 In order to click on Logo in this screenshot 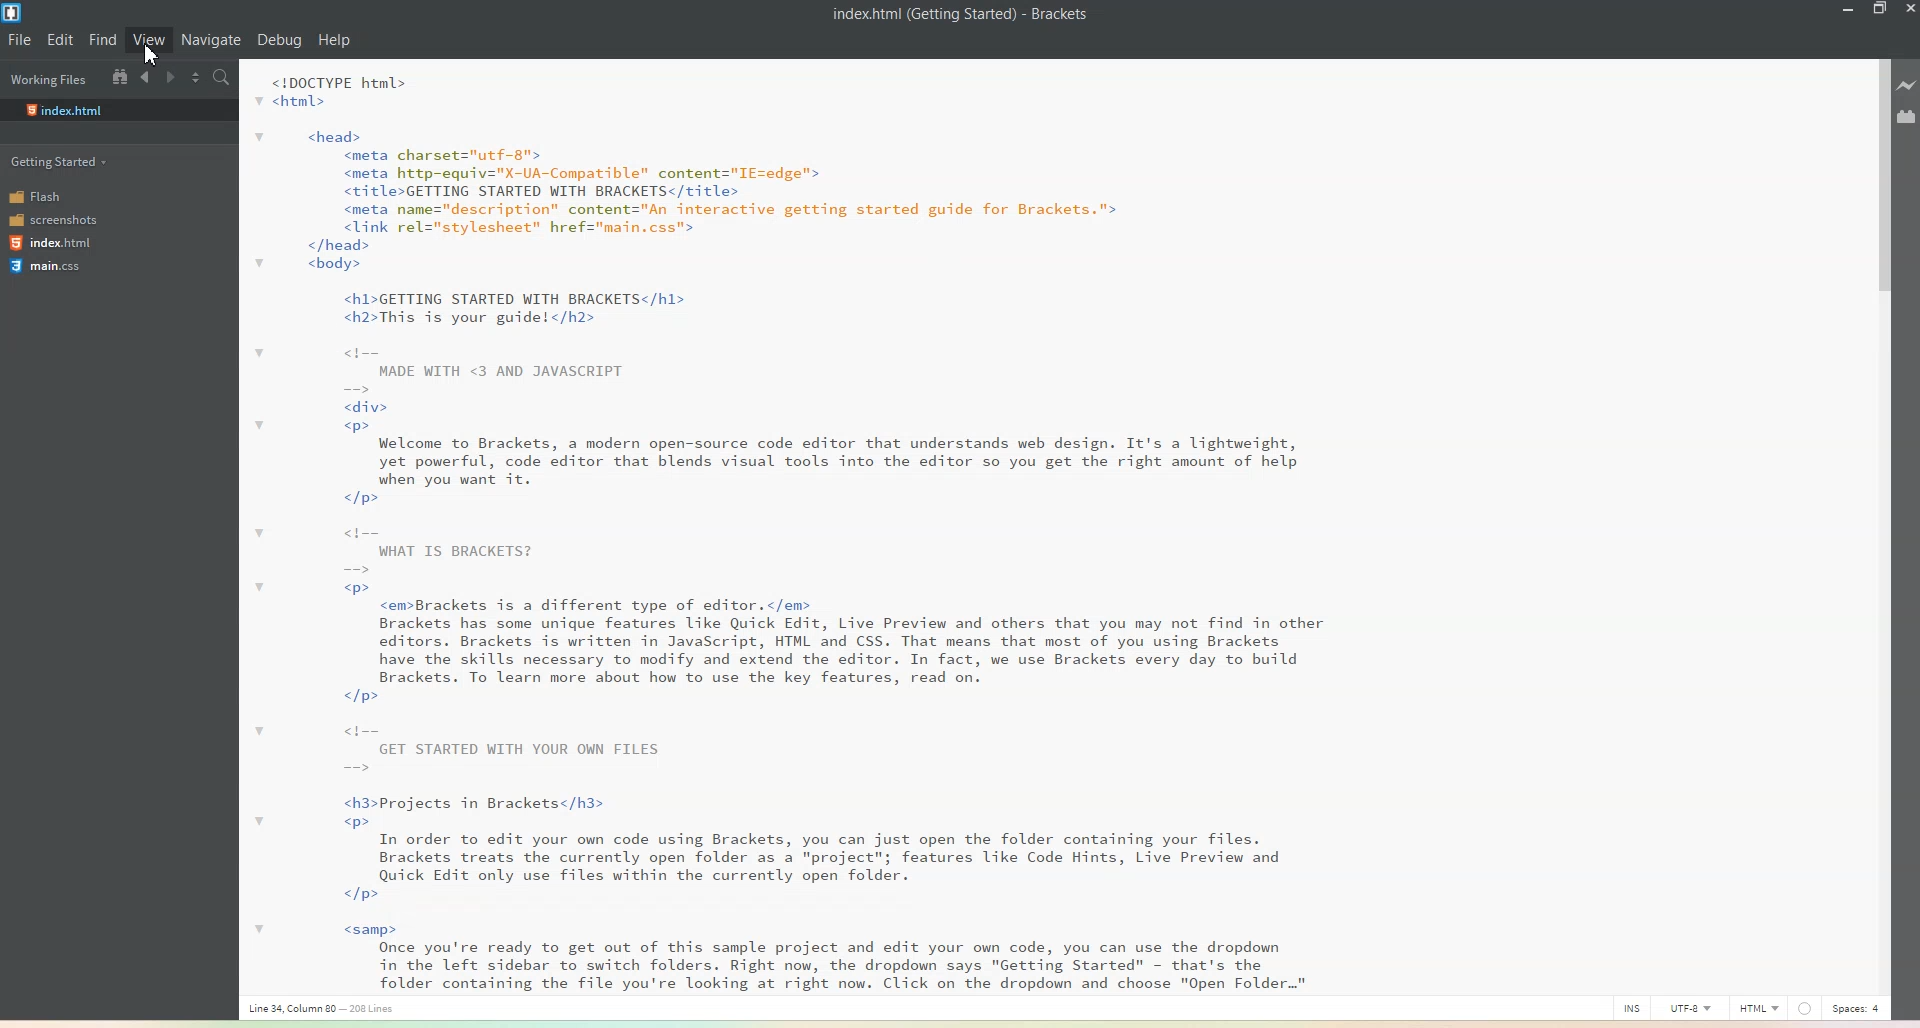, I will do `click(14, 12)`.